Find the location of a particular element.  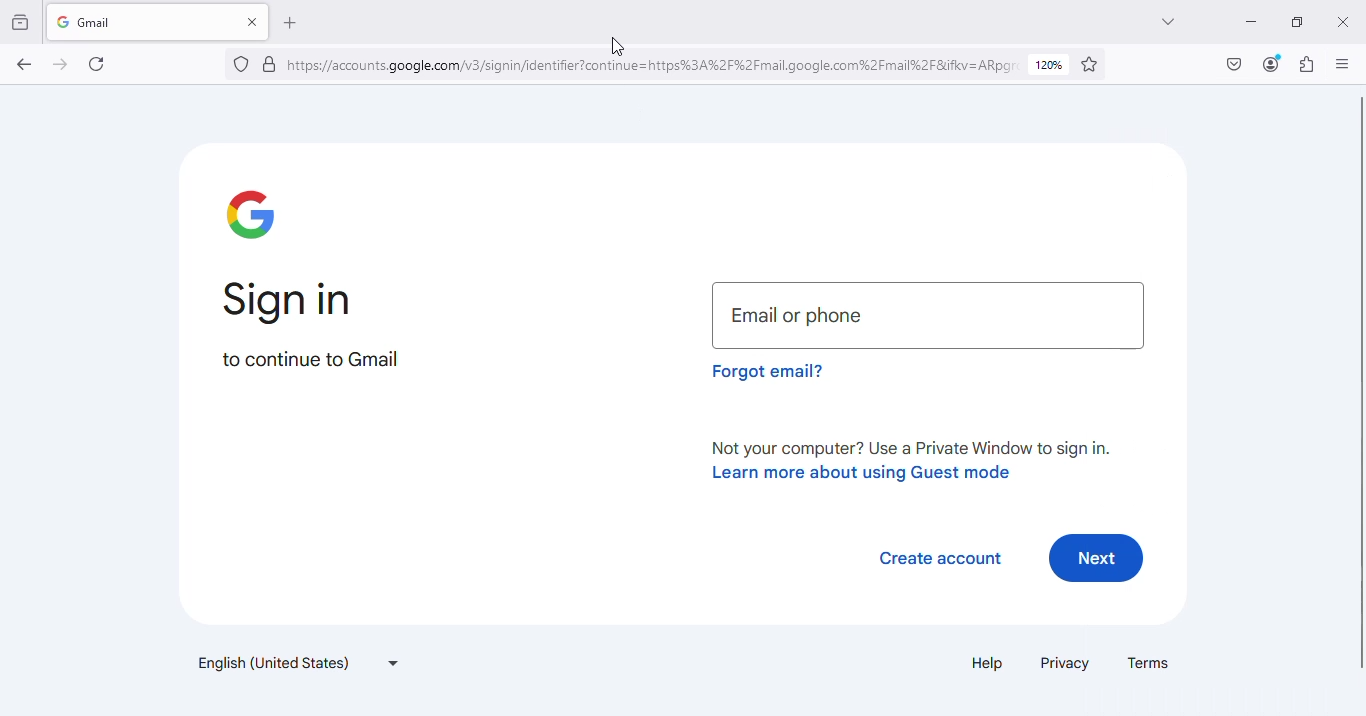

open application menu is located at coordinates (1344, 63).